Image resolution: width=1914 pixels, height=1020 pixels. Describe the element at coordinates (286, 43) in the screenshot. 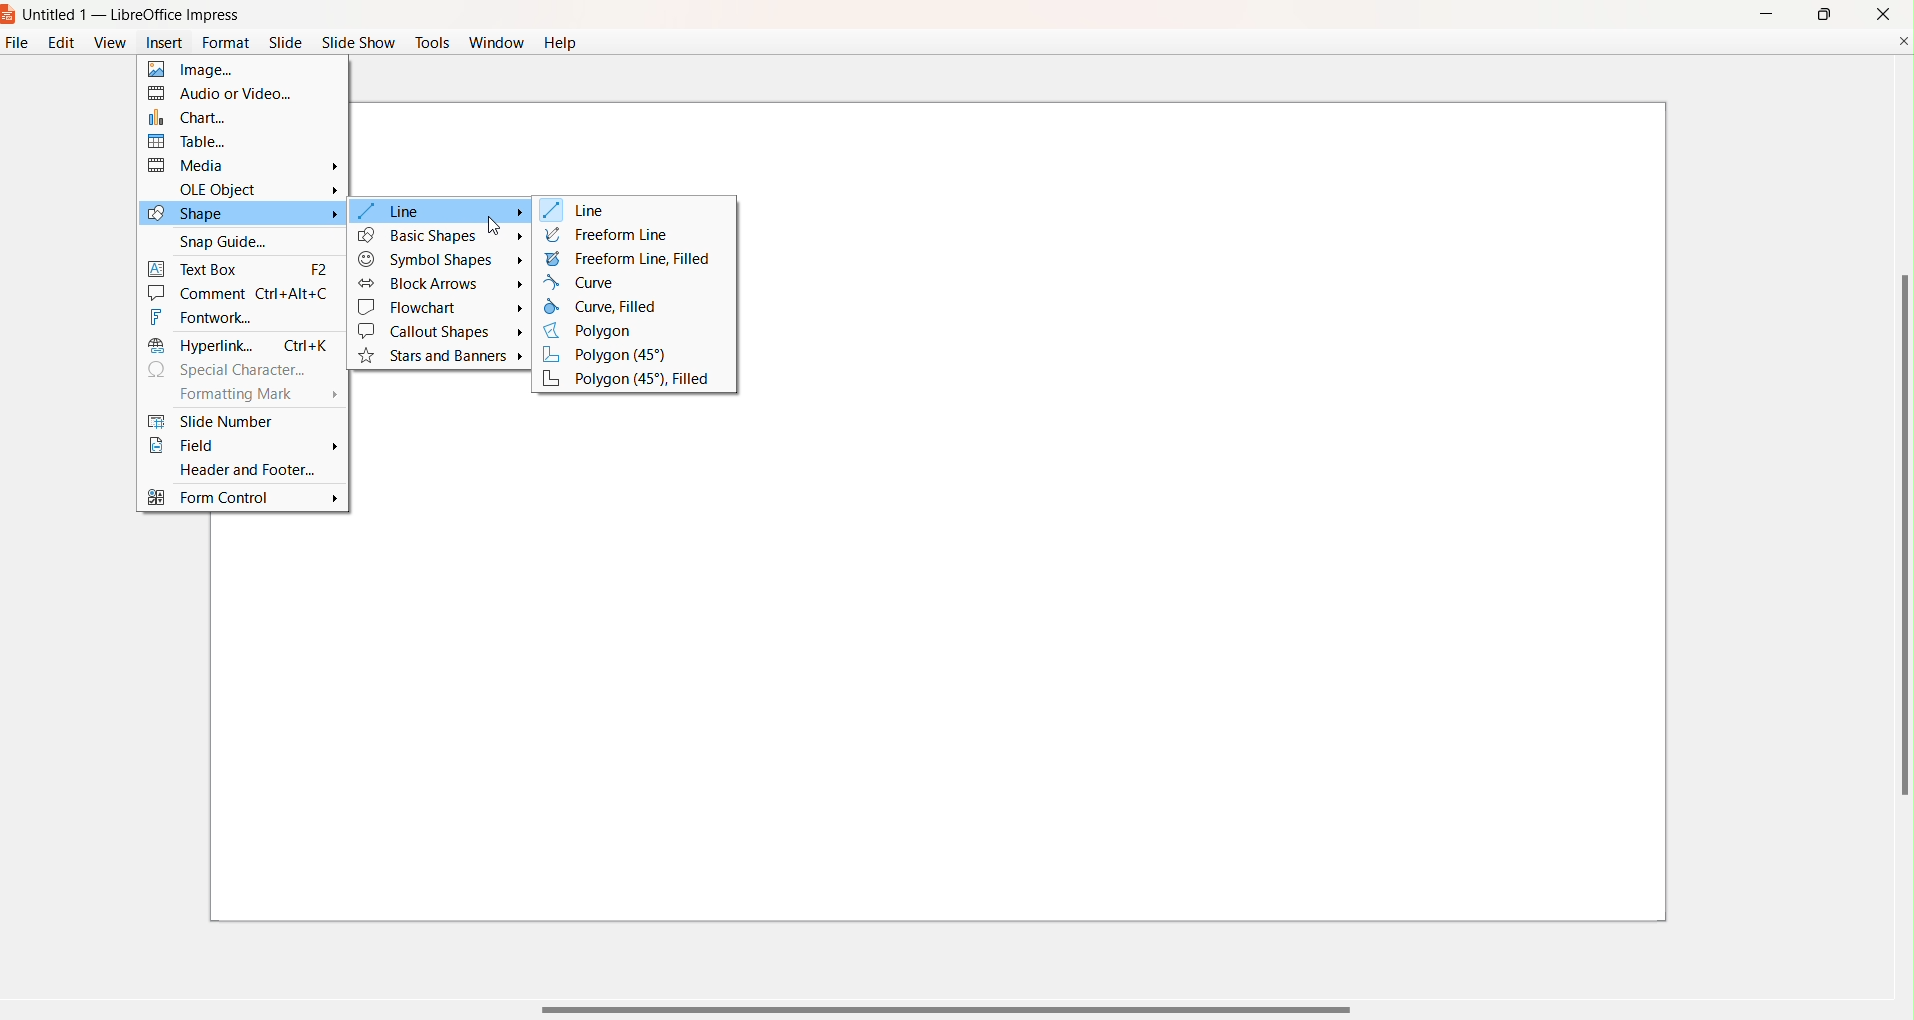

I see `Slide` at that location.